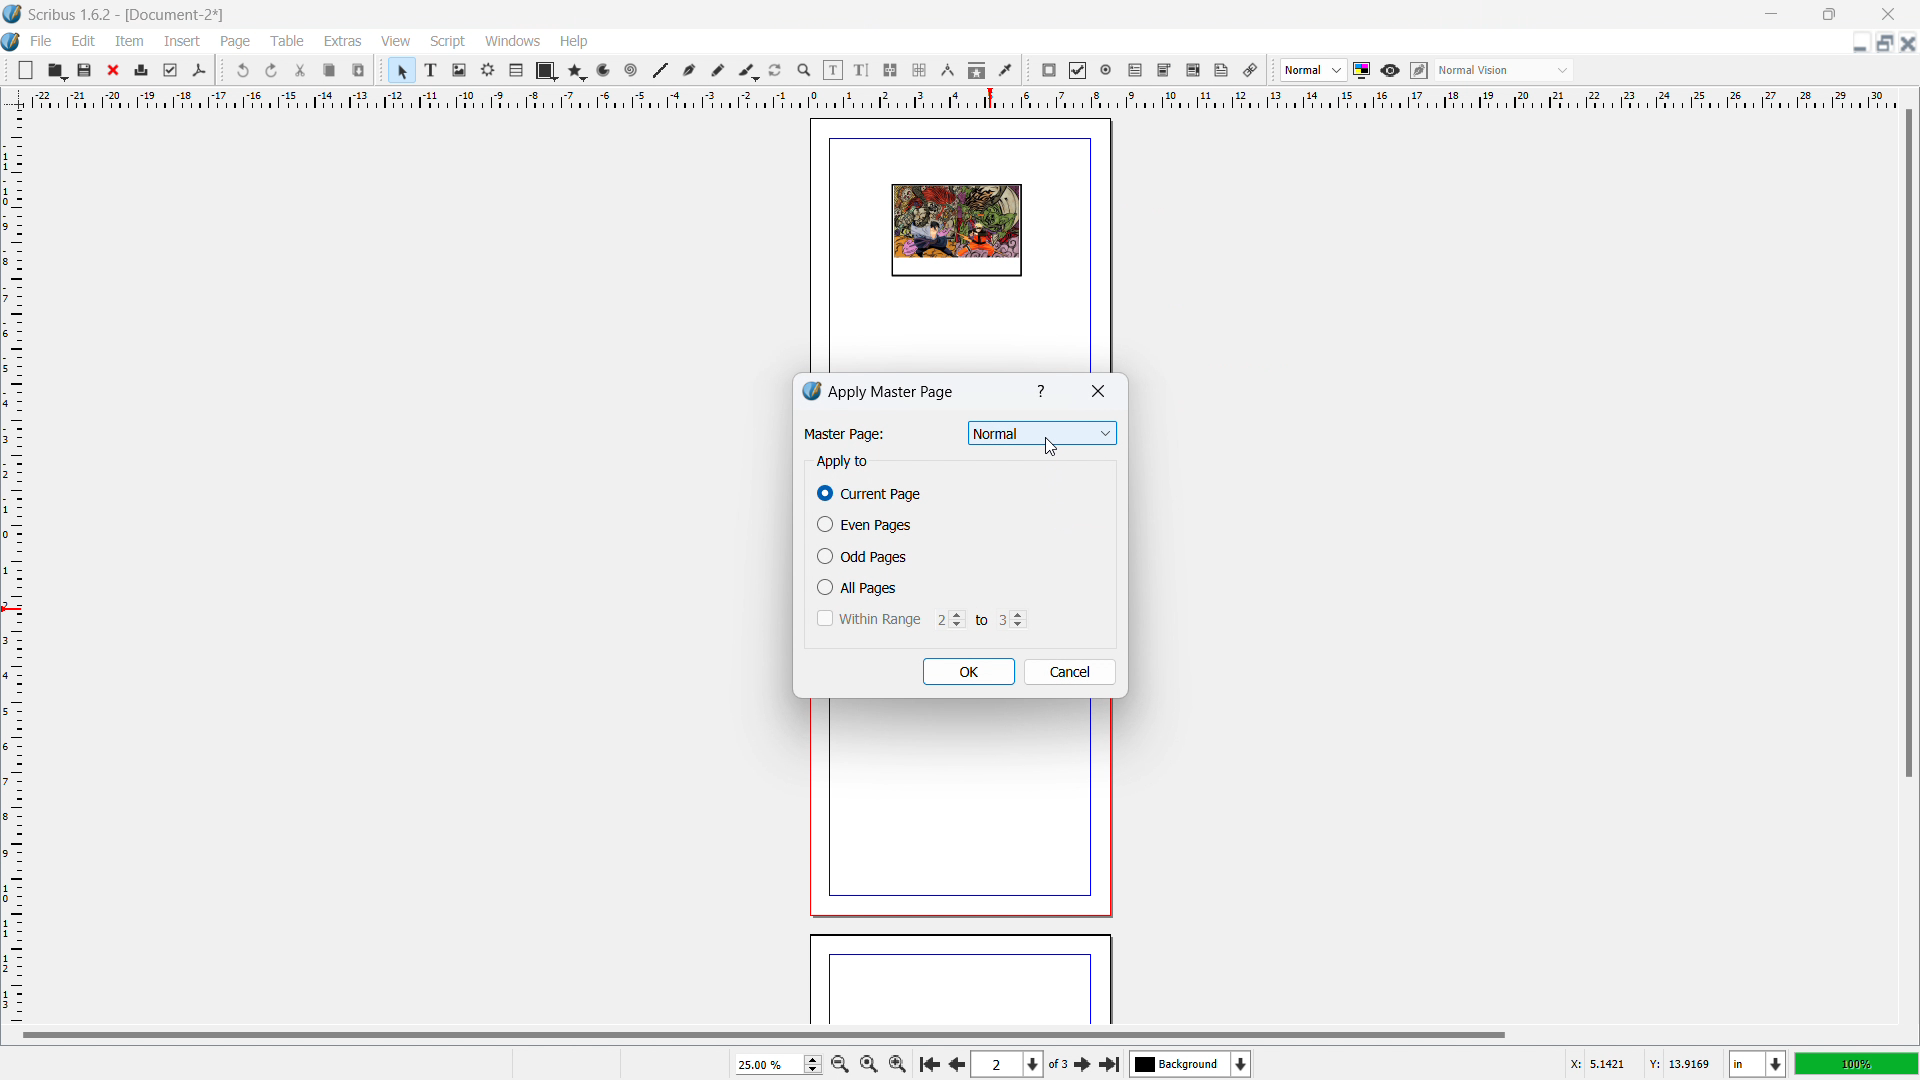 This screenshot has width=1920, height=1080. What do you see at coordinates (1043, 392) in the screenshot?
I see `help` at bounding box center [1043, 392].